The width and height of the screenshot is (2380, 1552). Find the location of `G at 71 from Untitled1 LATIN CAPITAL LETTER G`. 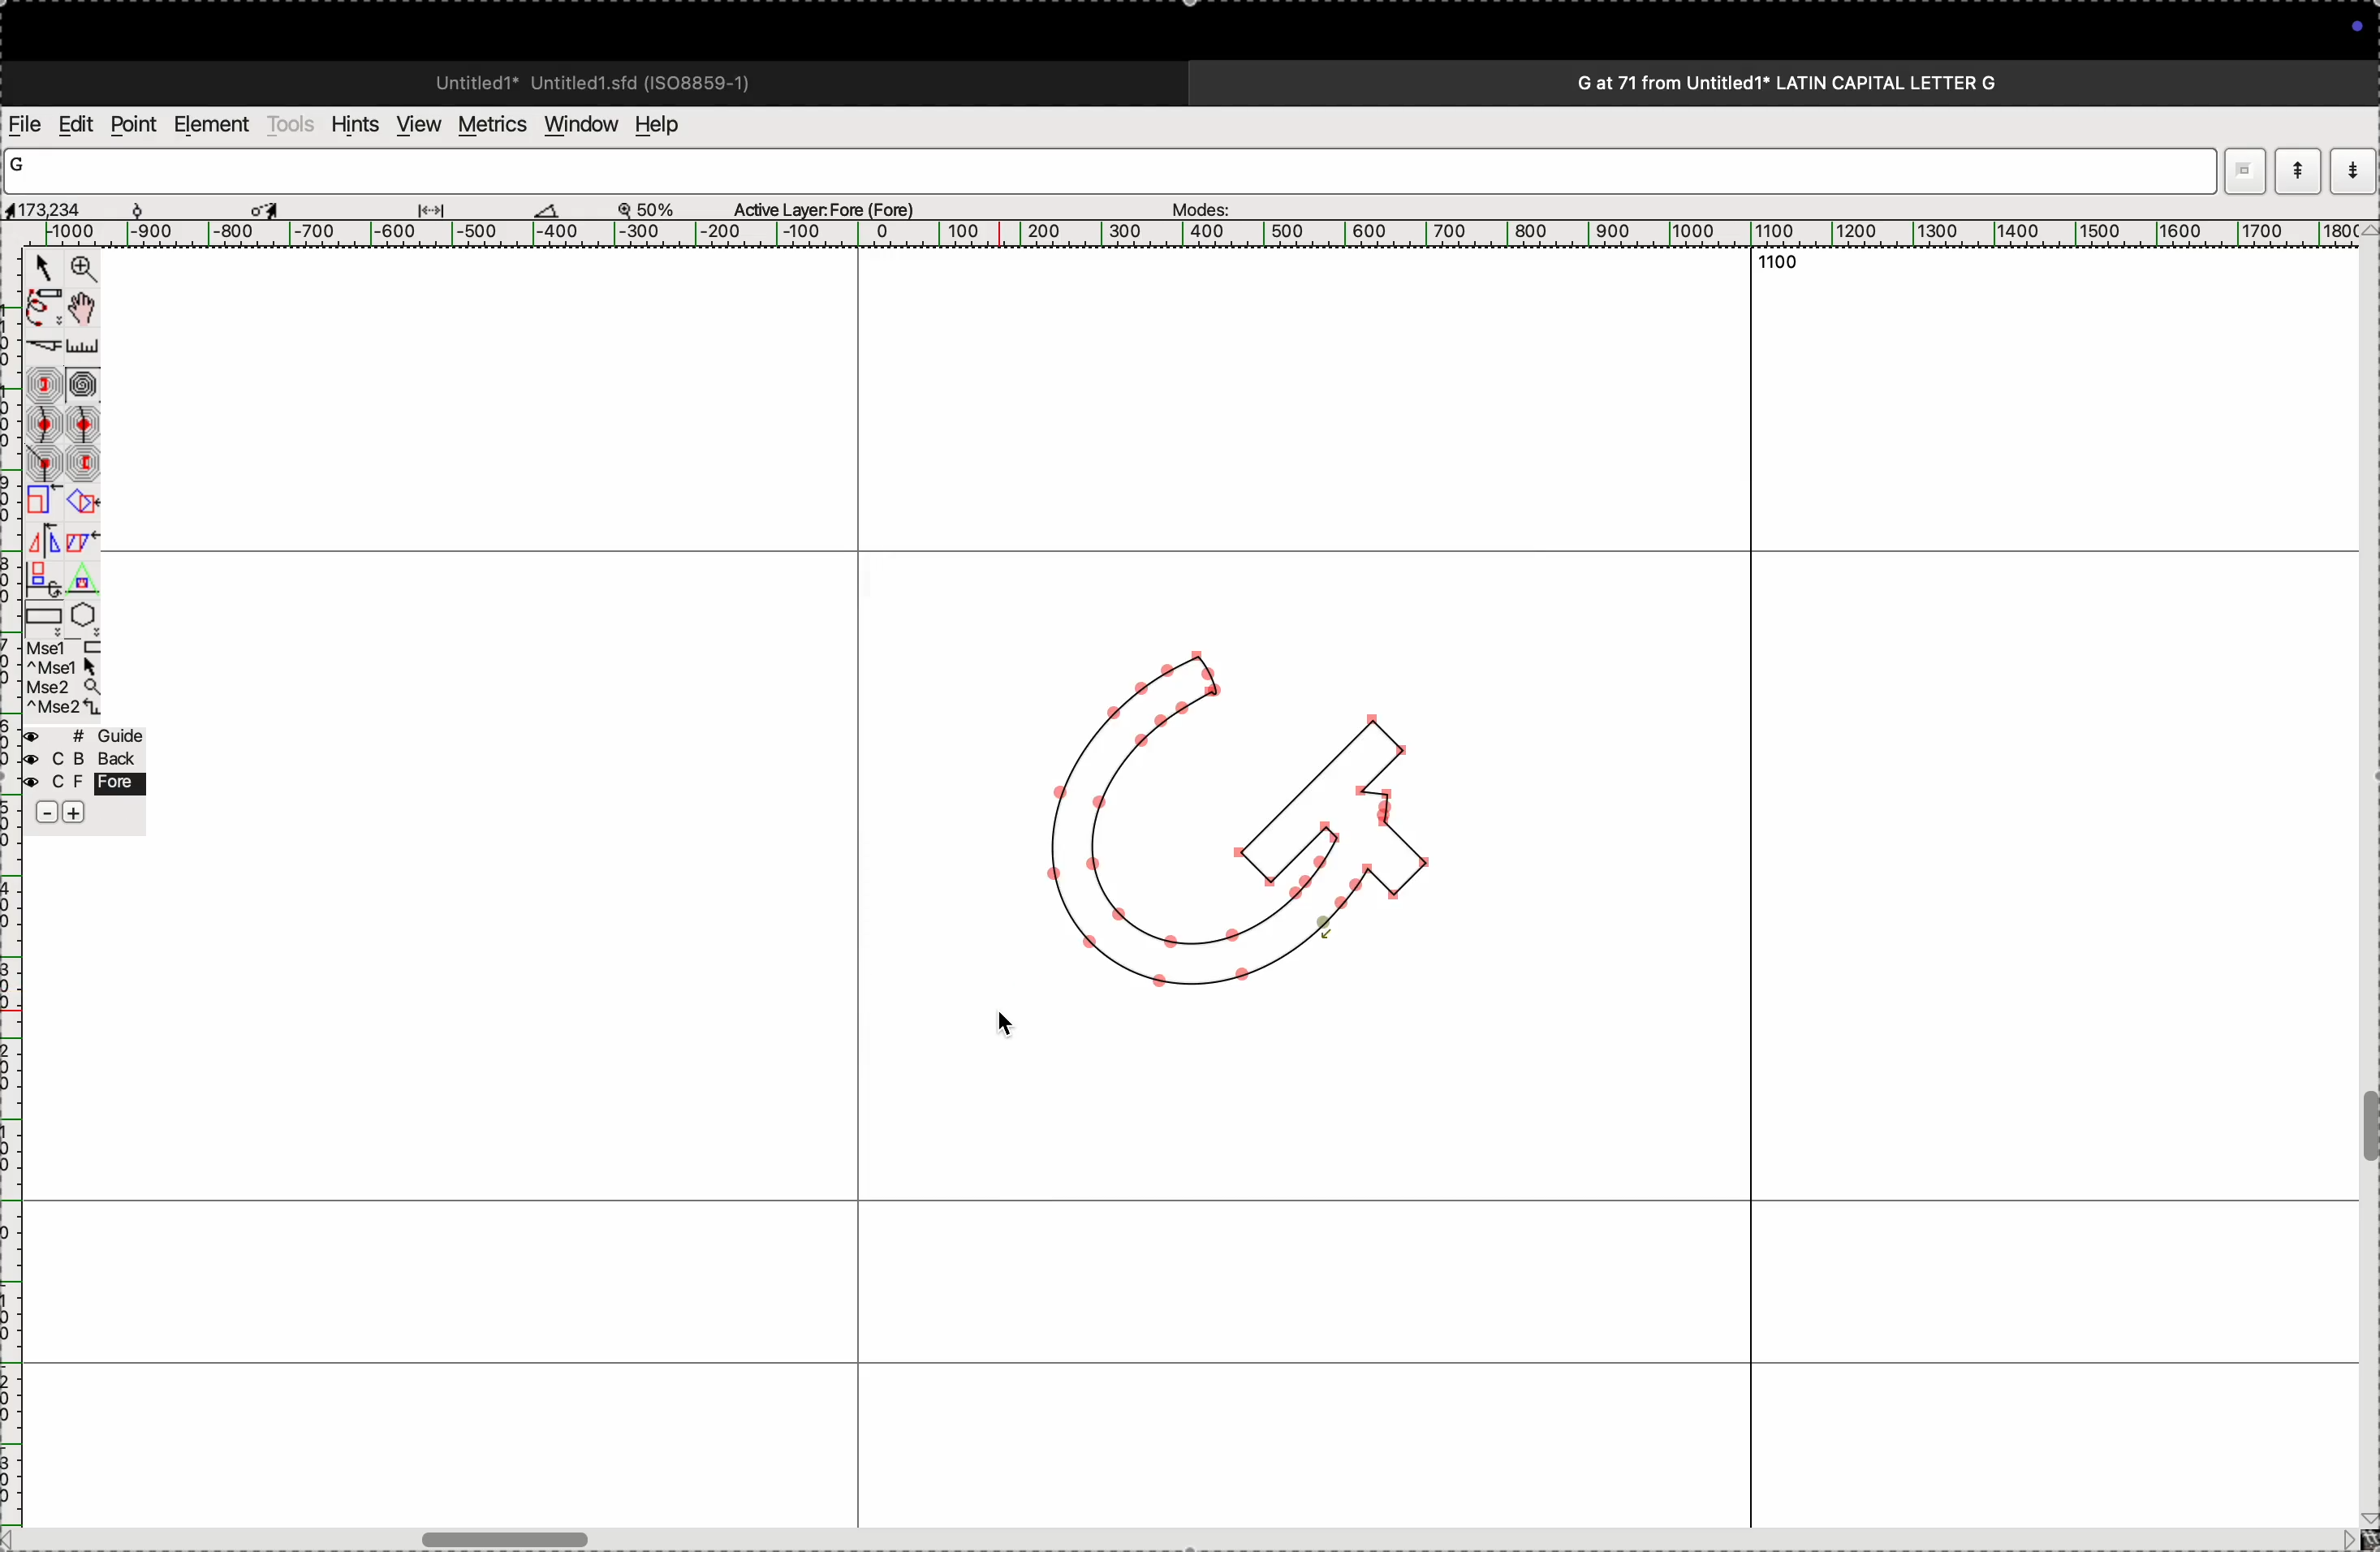

G at 71 from Untitled1 LATIN CAPITAL LETTER G is located at coordinates (1781, 80).